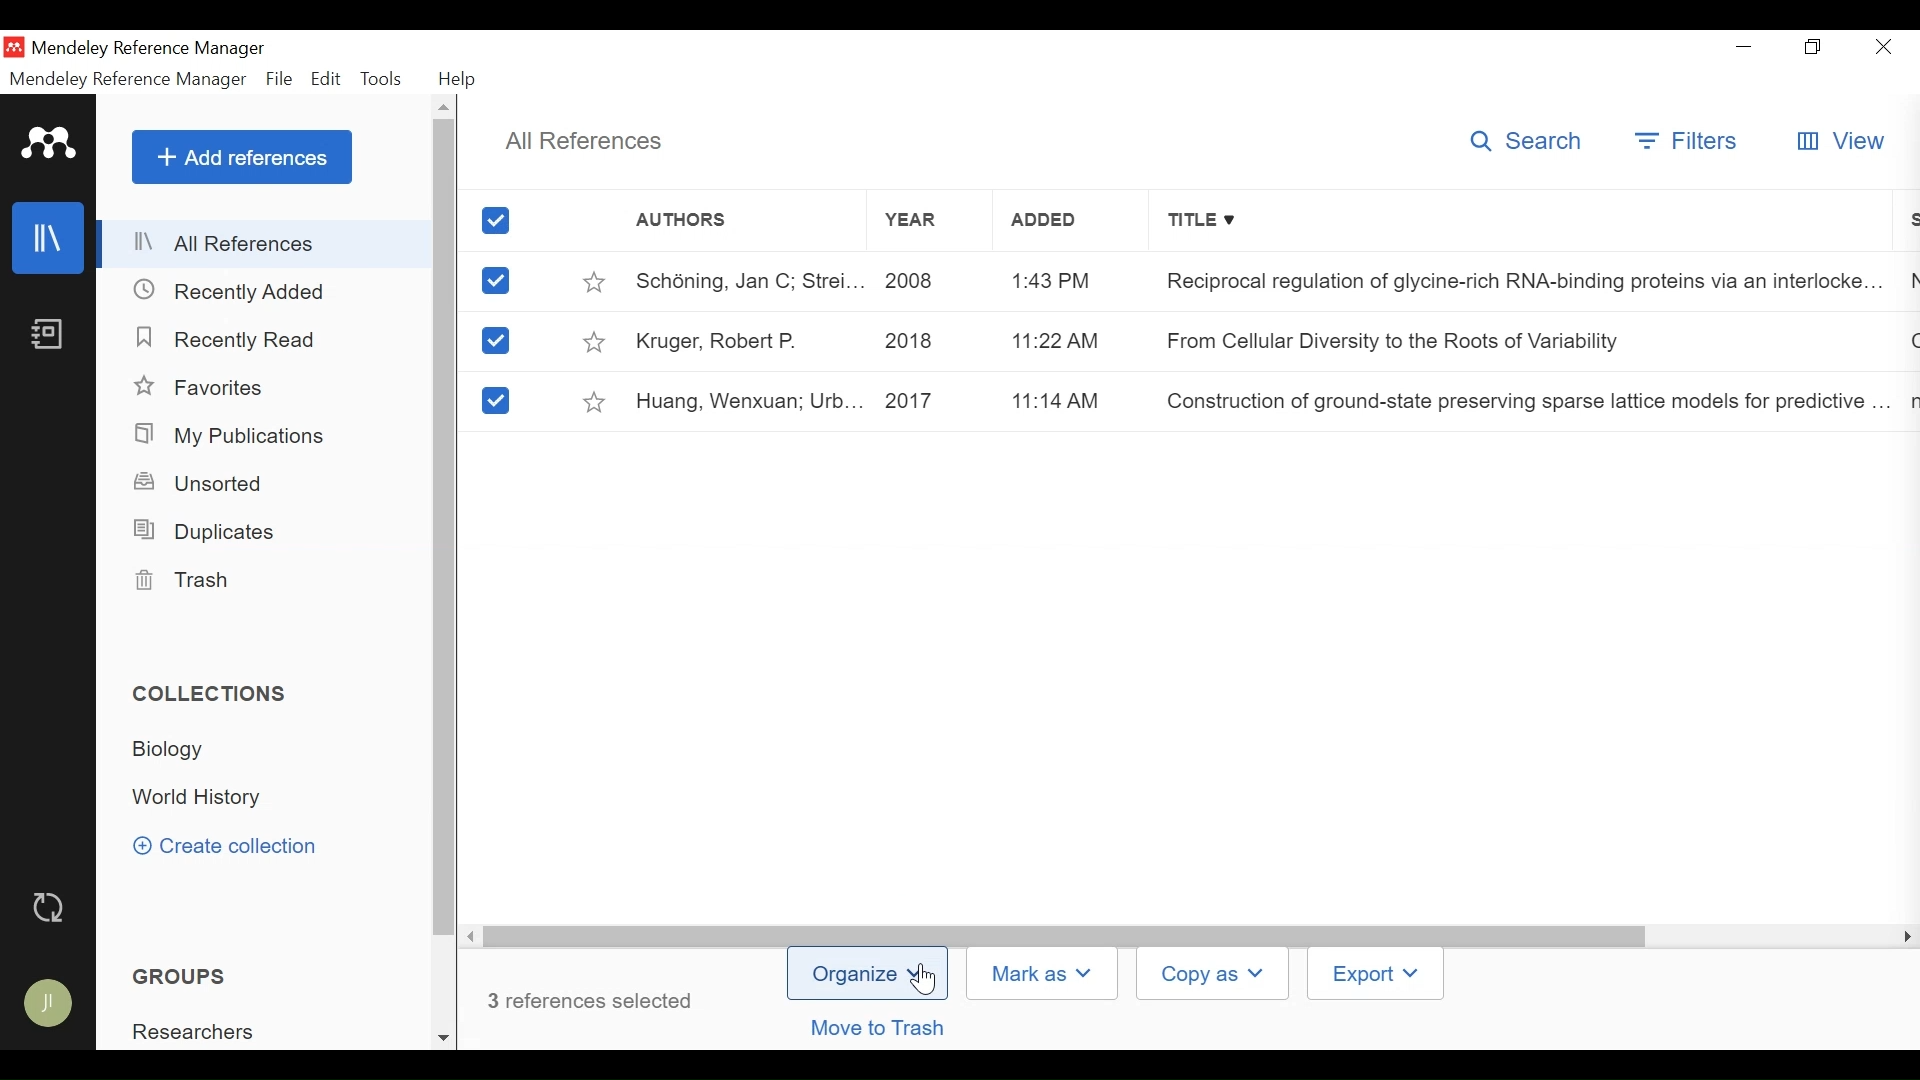 The width and height of the screenshot is (1920, 1080). I want to click on Export, so click(1373, 974).